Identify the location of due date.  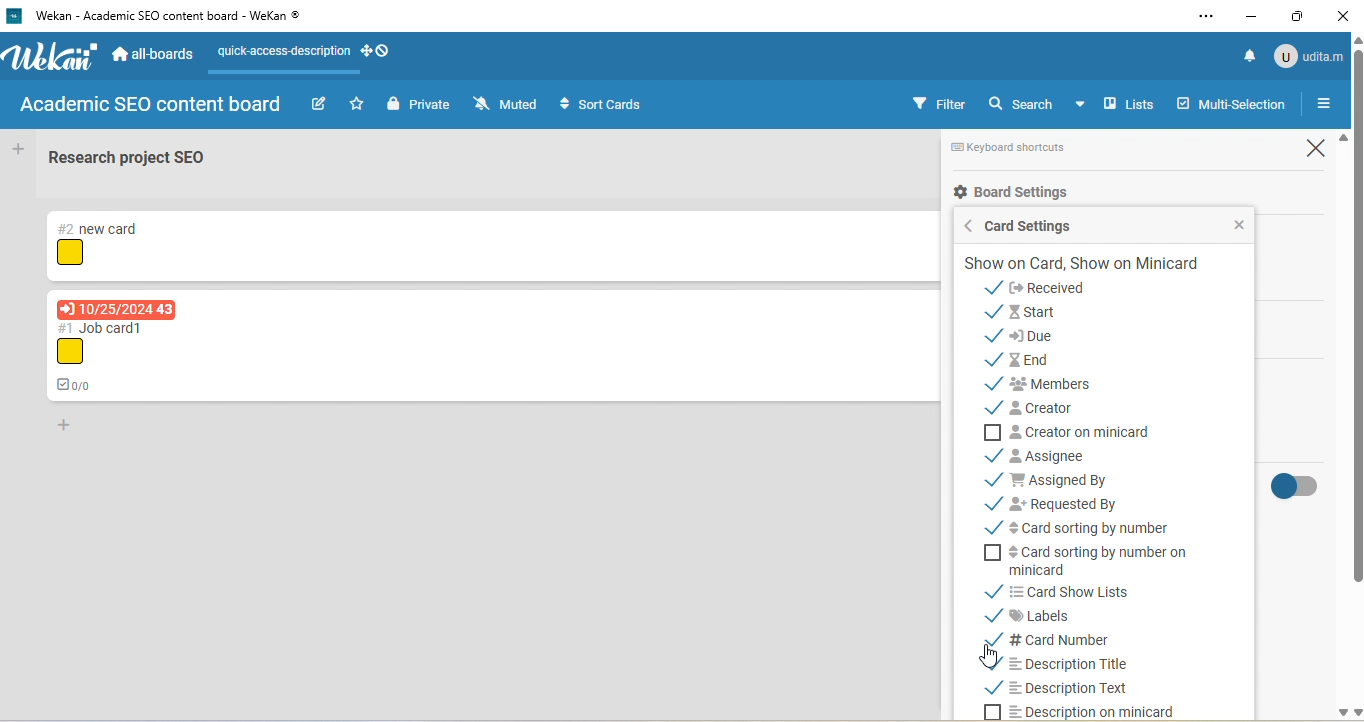
(118, 308).